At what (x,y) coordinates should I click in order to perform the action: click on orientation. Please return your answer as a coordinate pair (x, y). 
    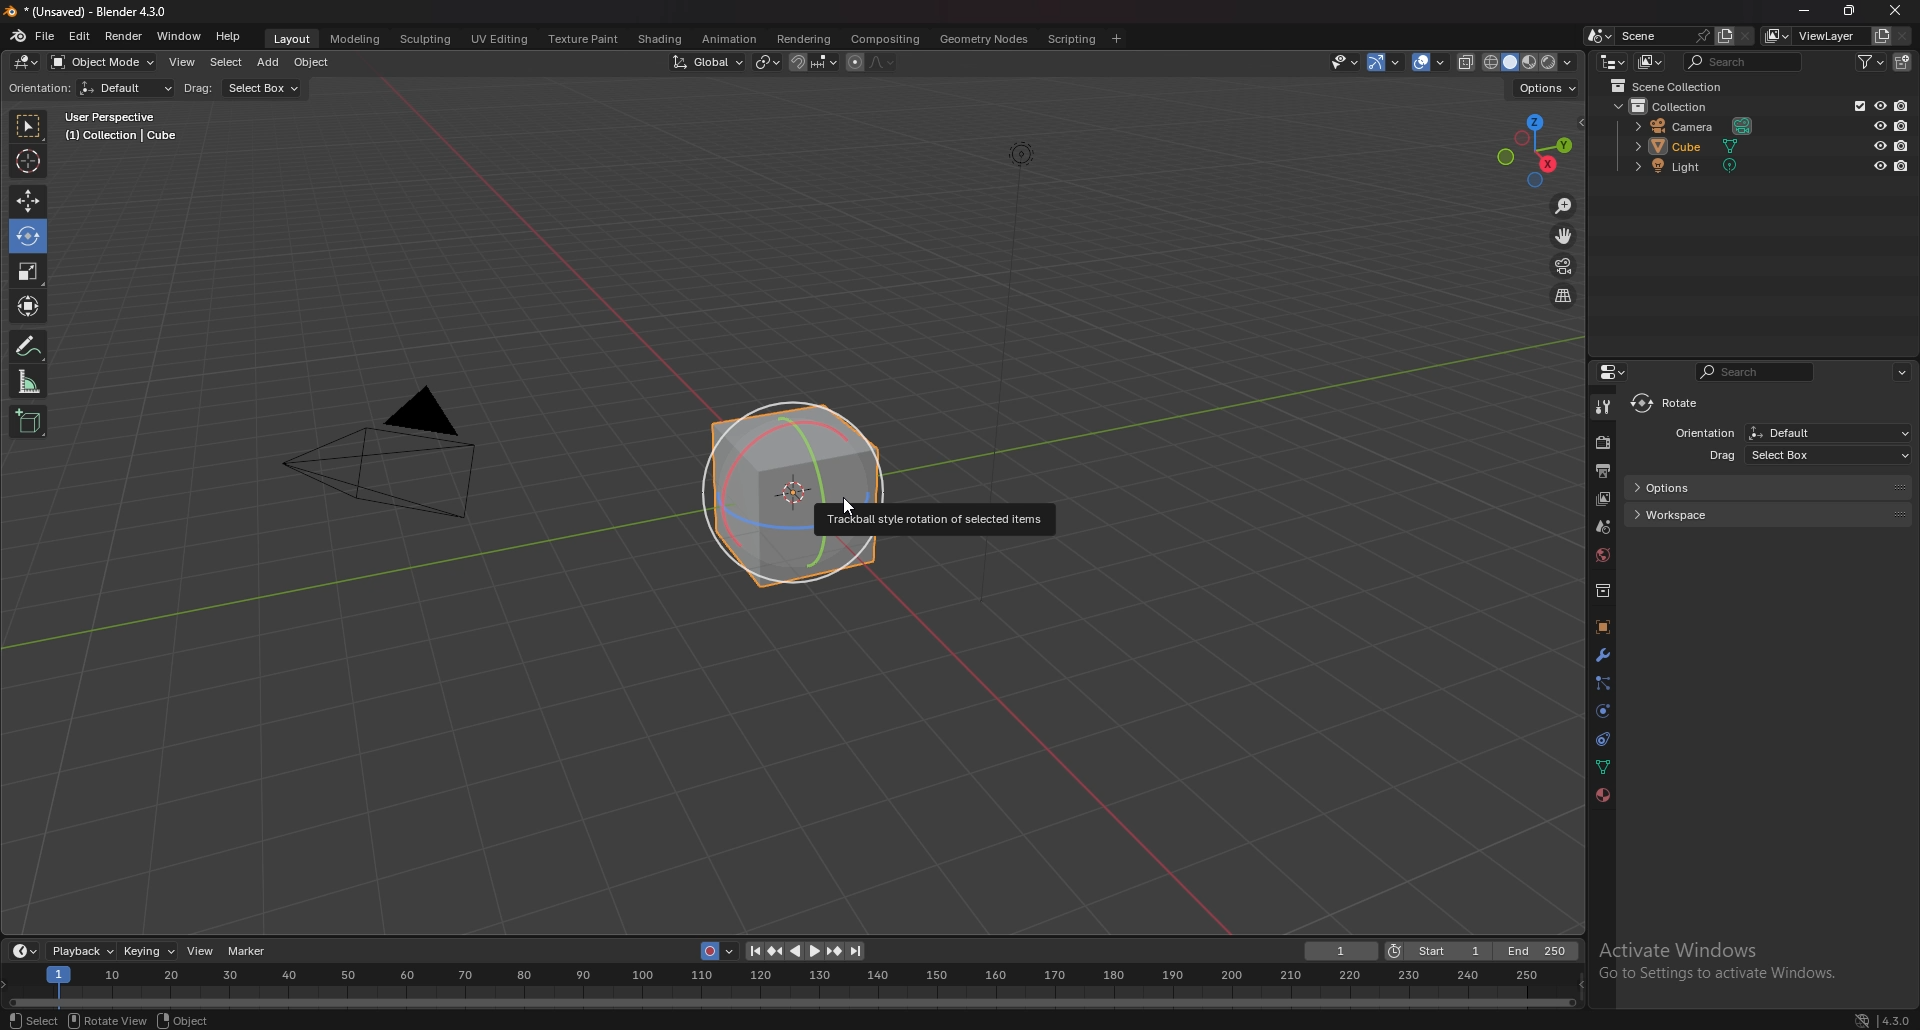
    Looking at the image, I should click on (38, 87).